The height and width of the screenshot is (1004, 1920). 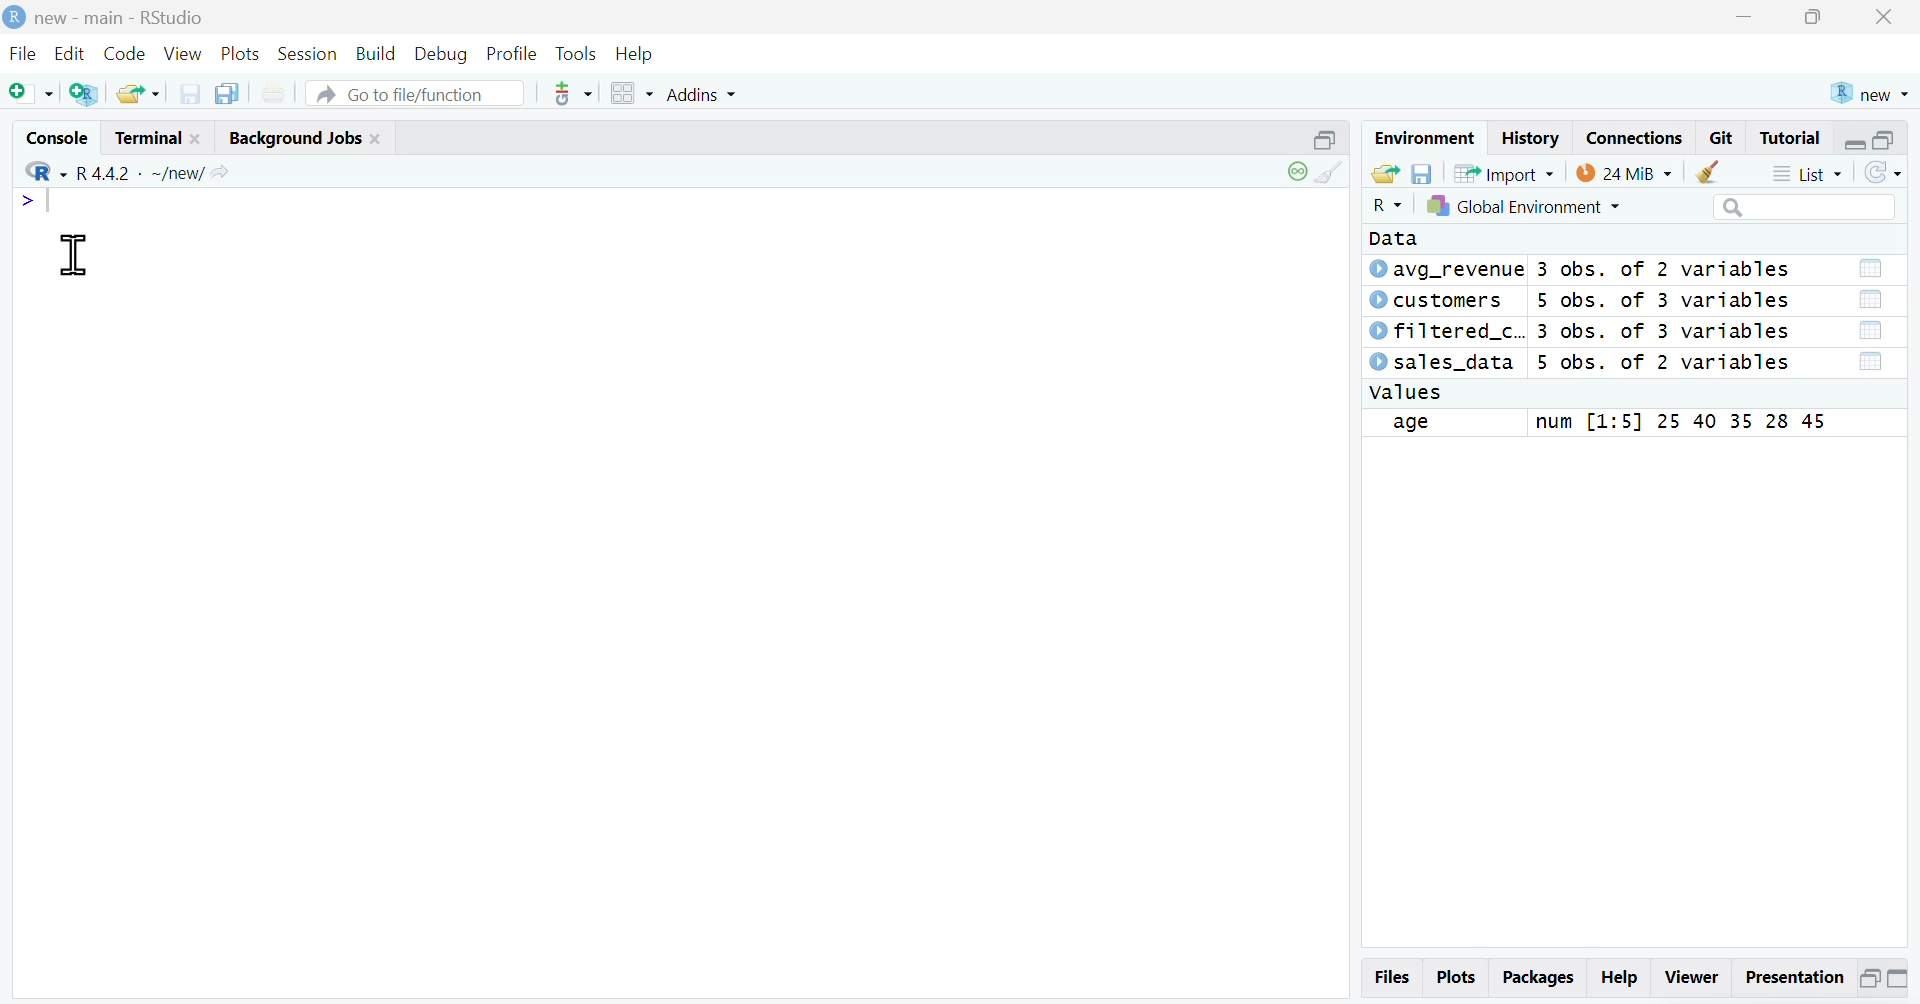 I want to click on Maximize pane, so click(x=1898, y=981).